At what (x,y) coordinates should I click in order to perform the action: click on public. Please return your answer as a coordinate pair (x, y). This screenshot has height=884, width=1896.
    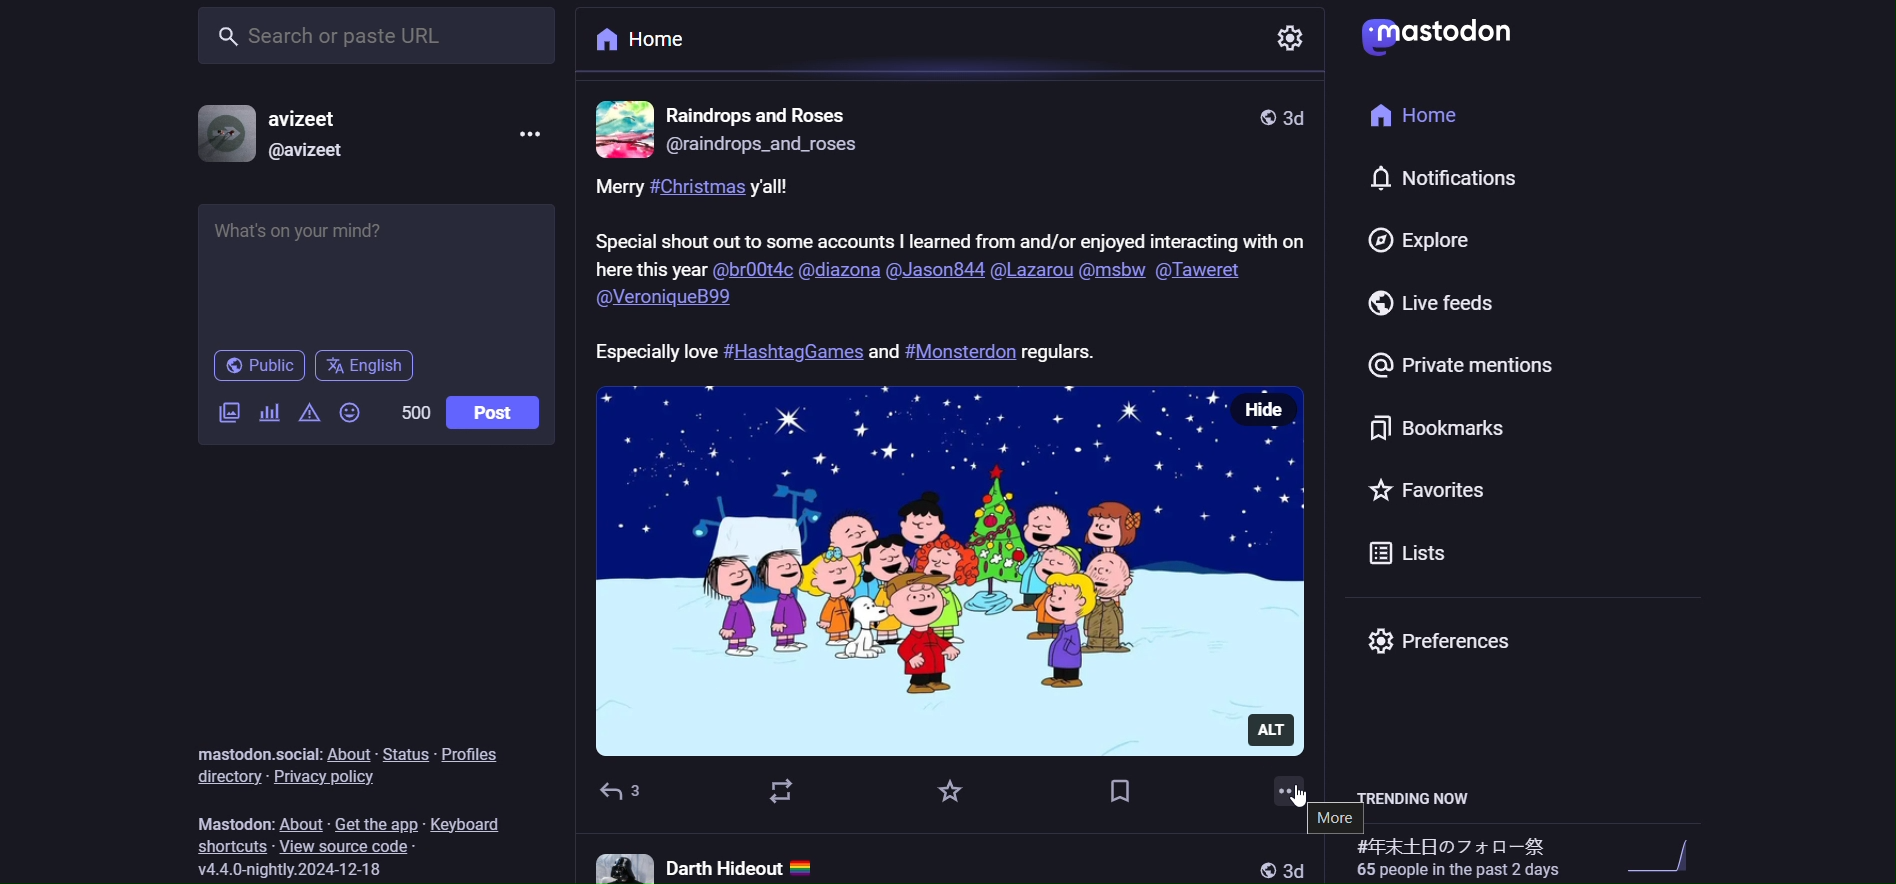
    Looking at the image, I should click on (1260, 117).